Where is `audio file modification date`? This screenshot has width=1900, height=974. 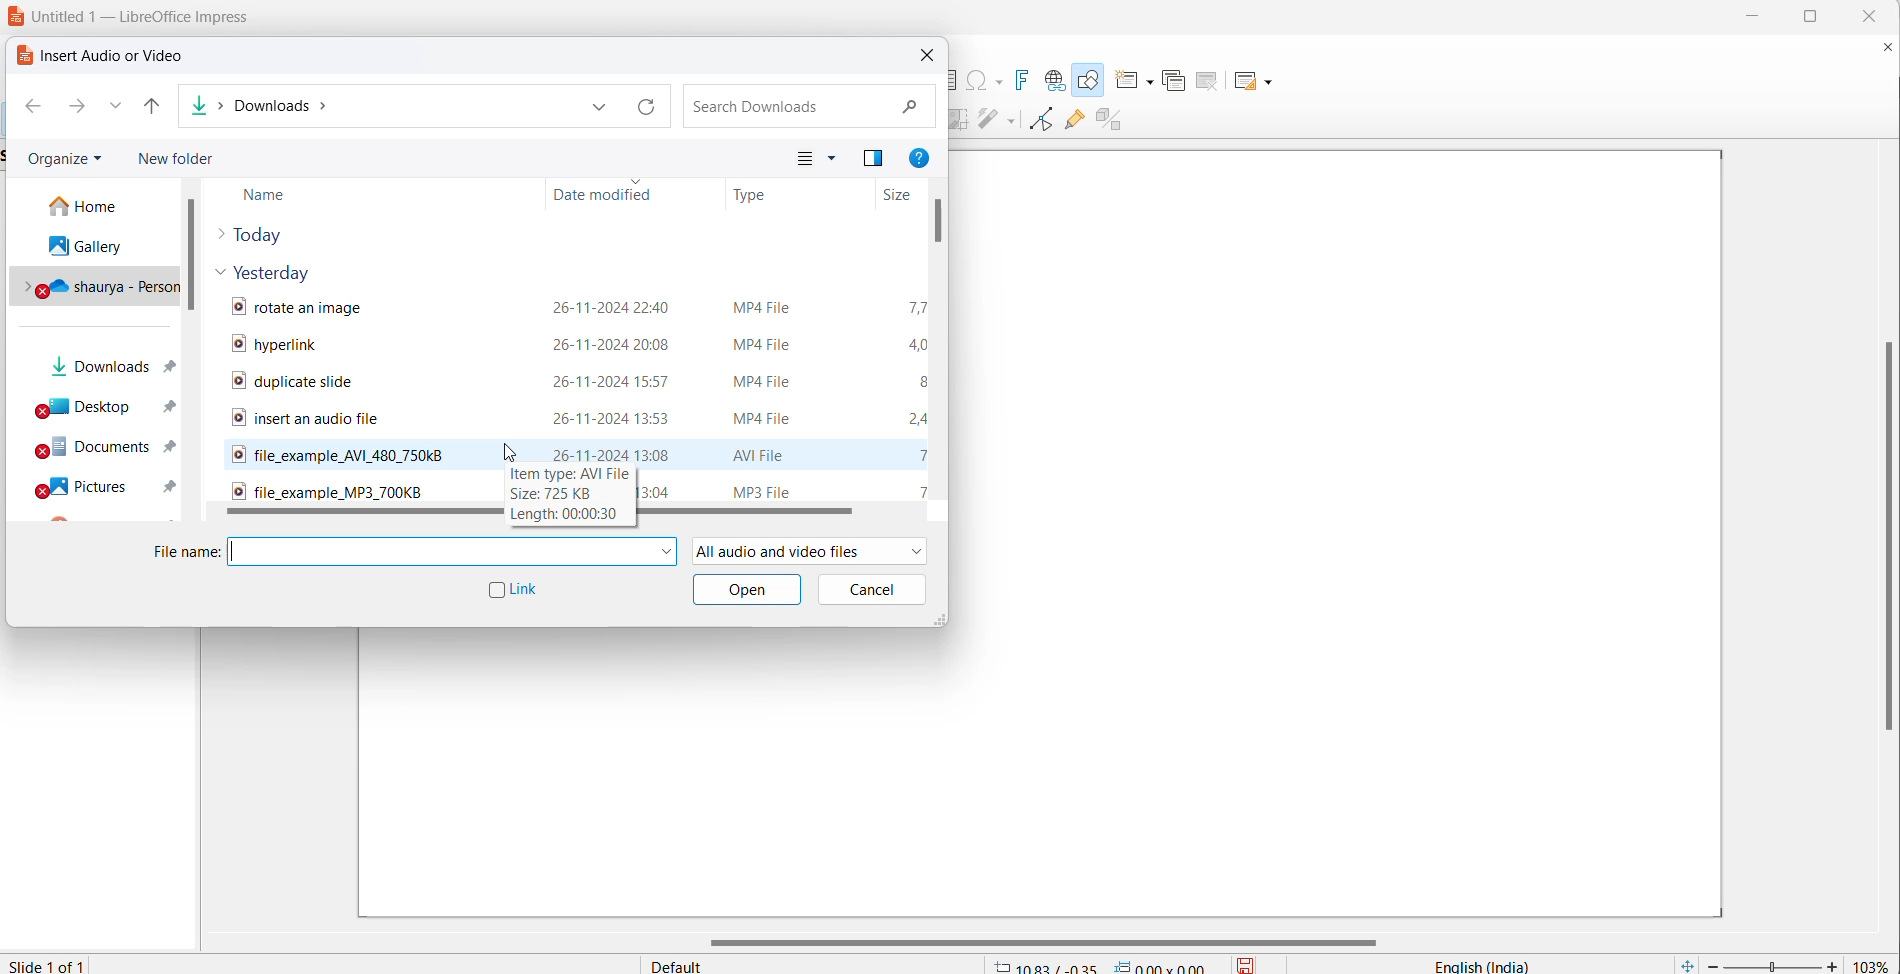
audio file modification date is located at coordinates (669, 486).